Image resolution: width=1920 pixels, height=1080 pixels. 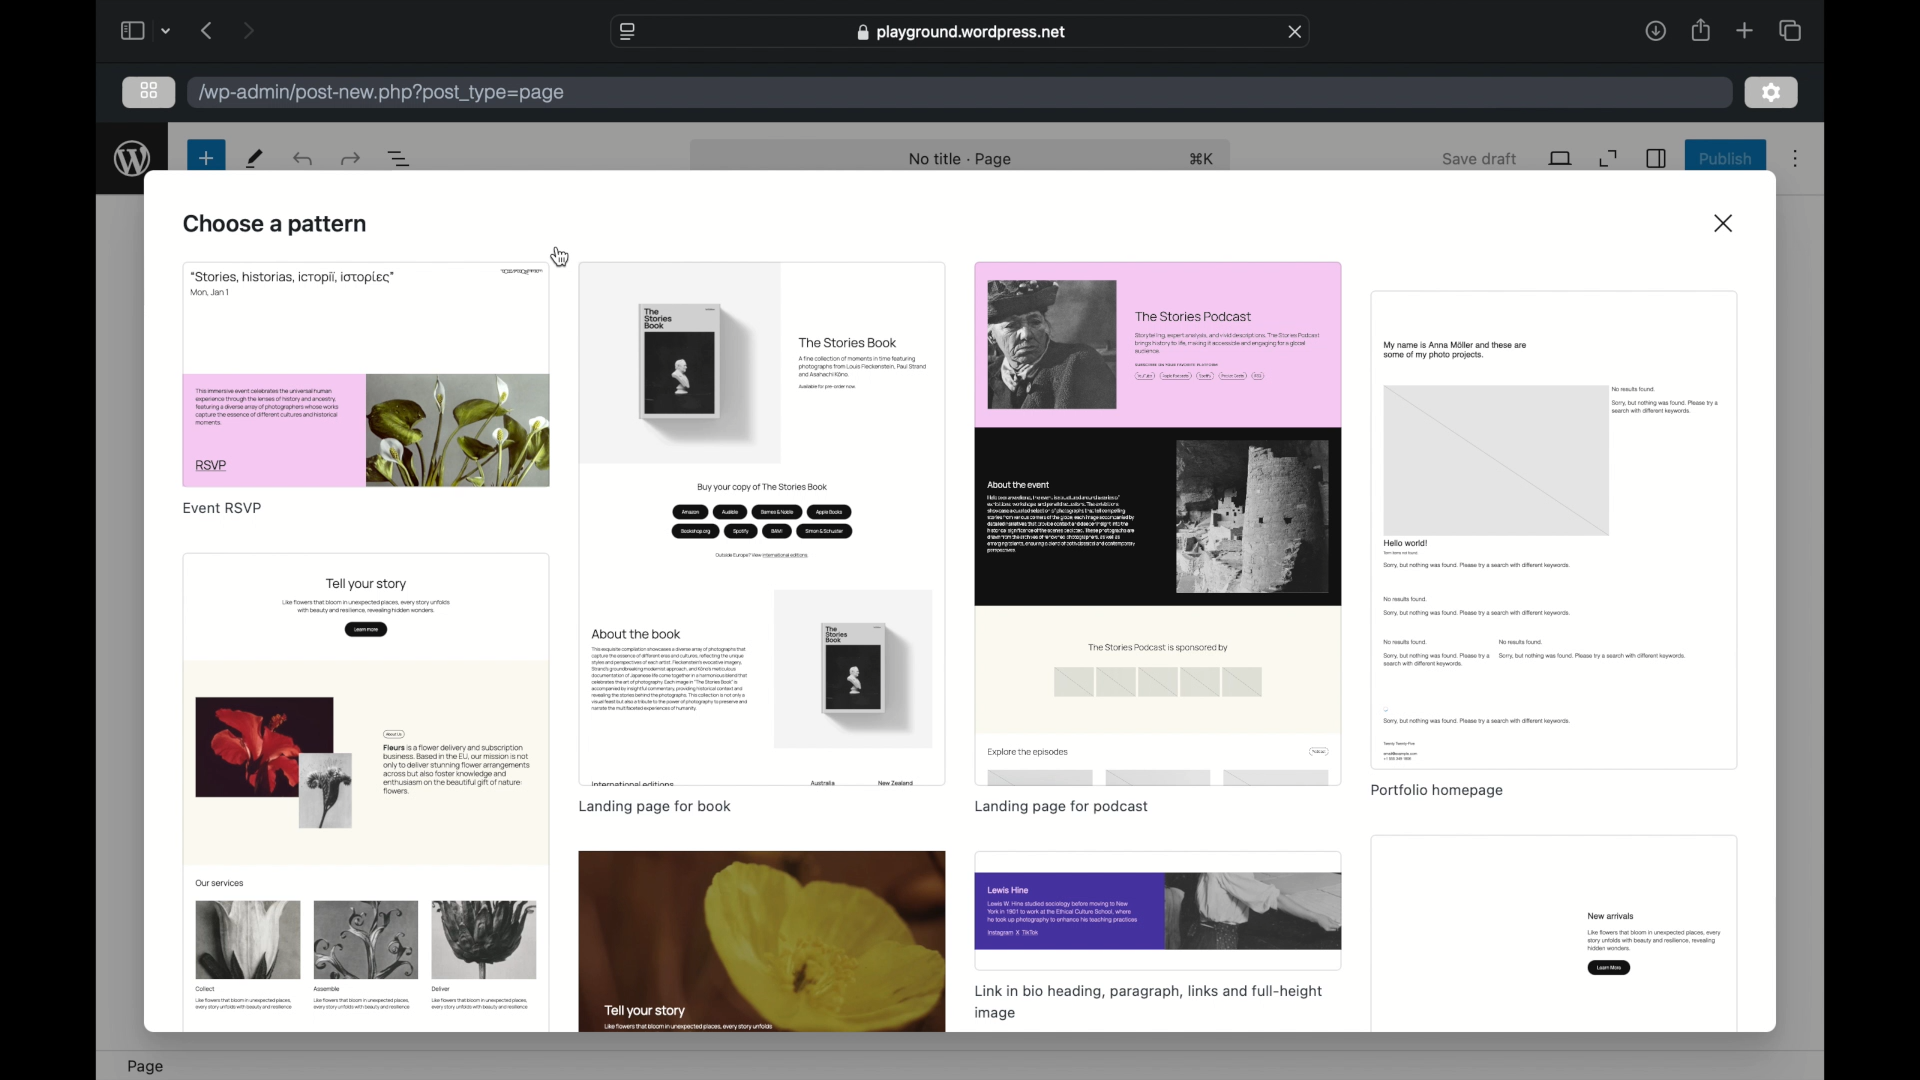 I want to click on shortcut, so click(x=1205, y=160).